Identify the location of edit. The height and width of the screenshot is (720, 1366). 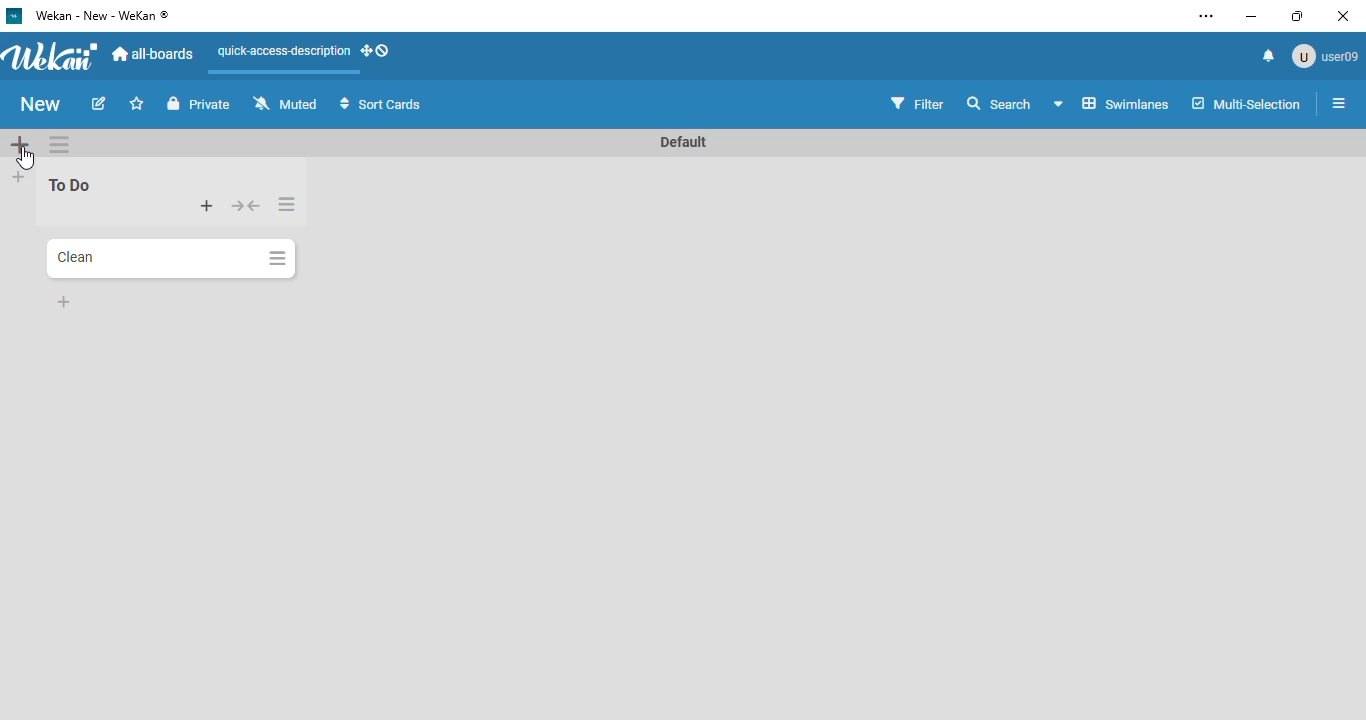
(99, 103).